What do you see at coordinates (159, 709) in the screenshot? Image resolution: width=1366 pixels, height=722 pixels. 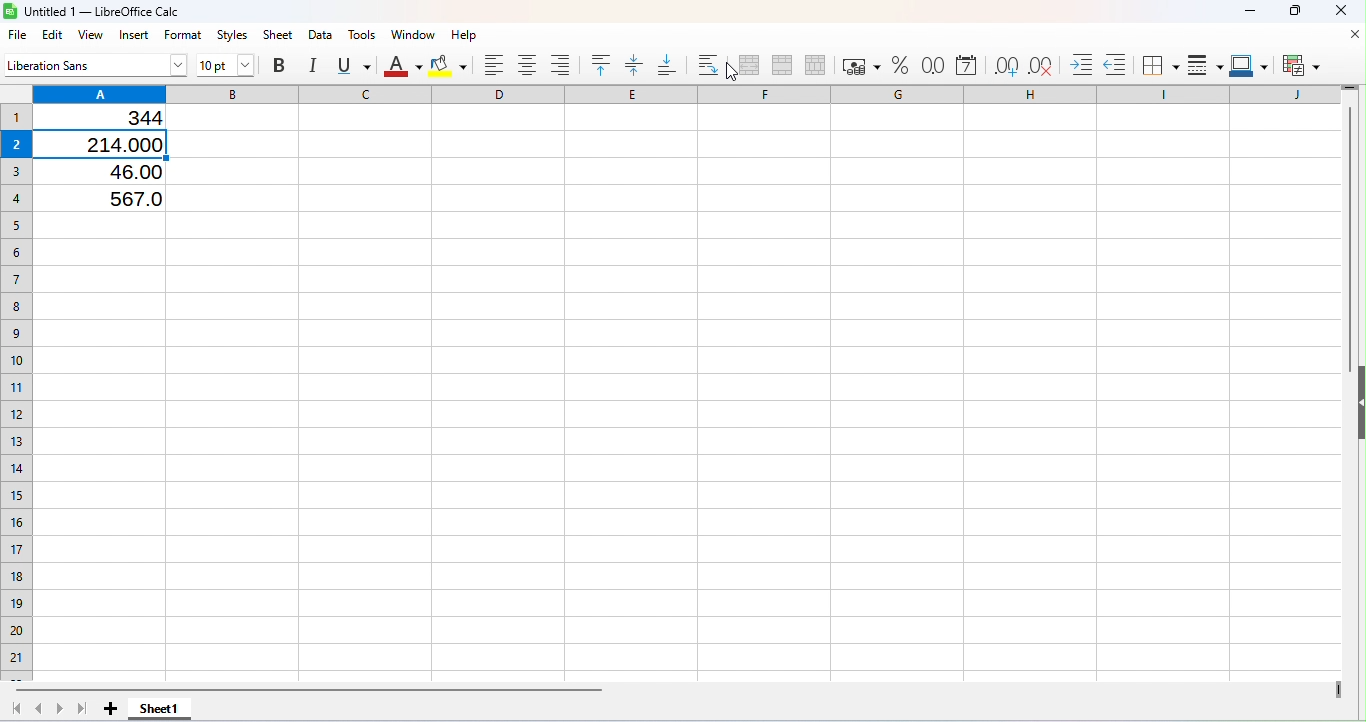 I see `Sheet1` at bounding box center [159, 709].